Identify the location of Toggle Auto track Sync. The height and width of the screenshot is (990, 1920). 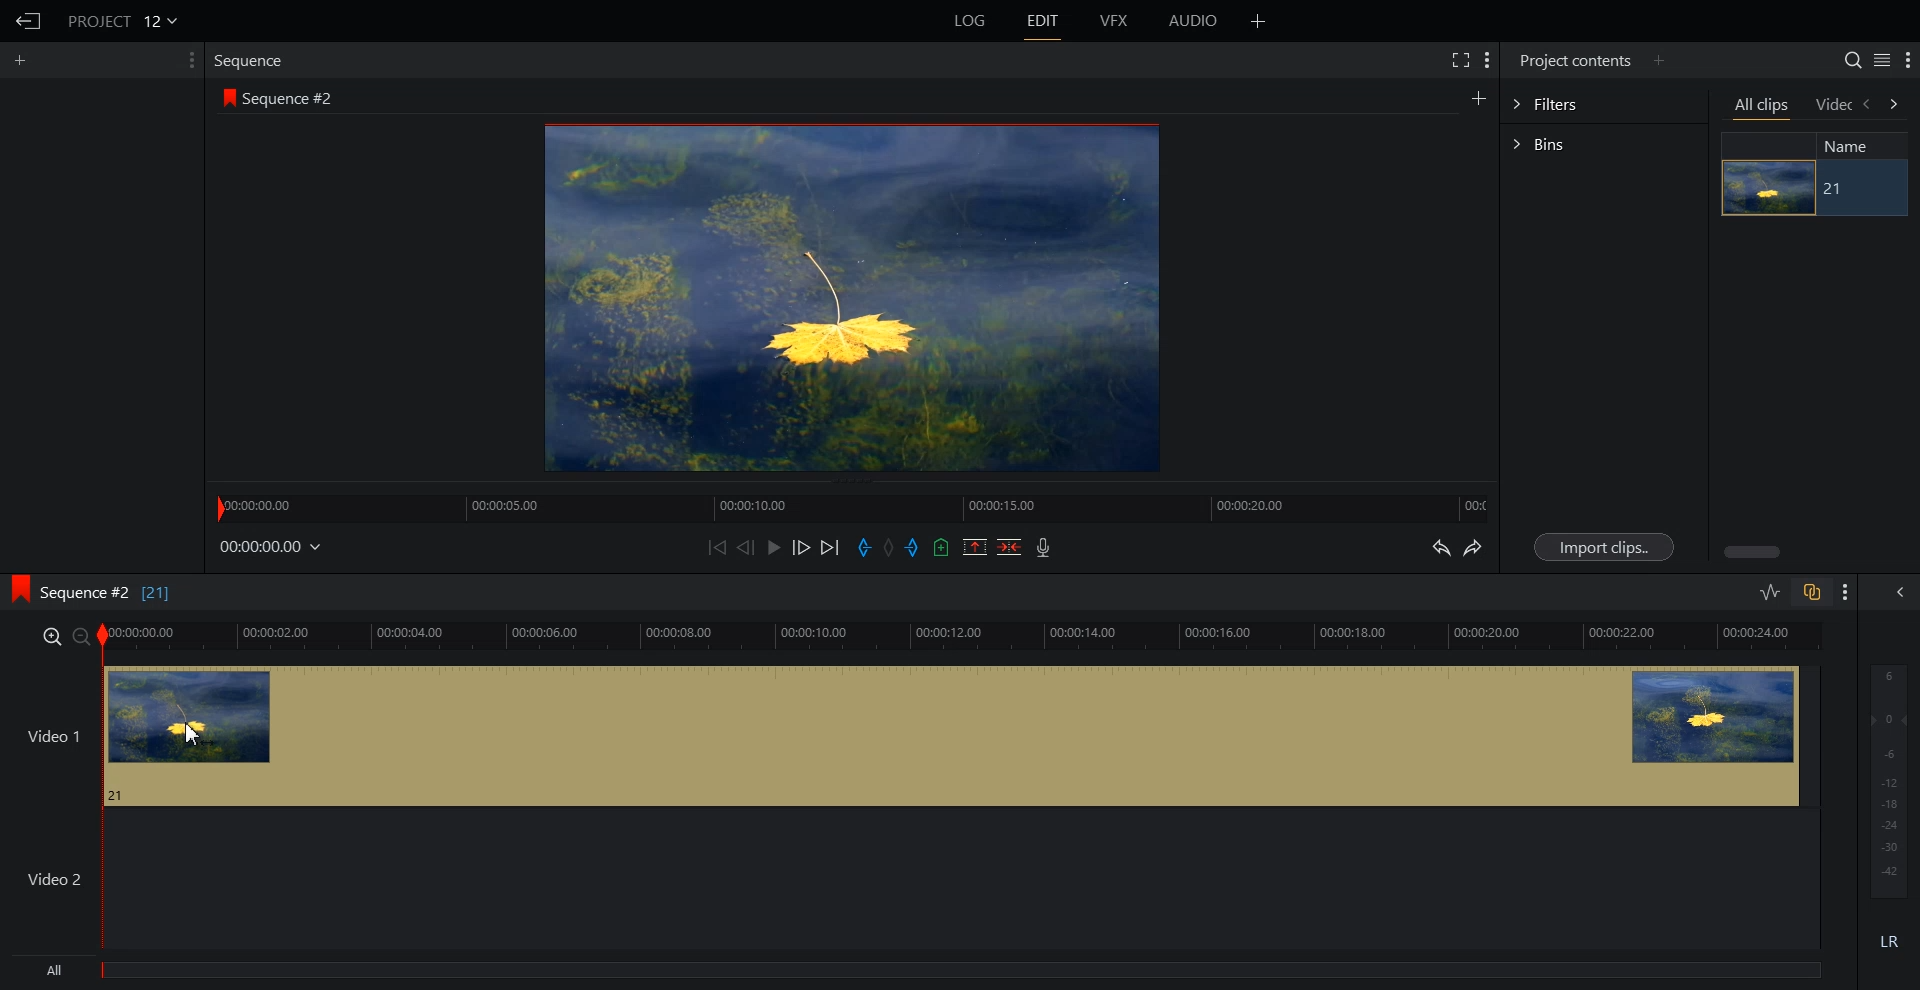
(1810, 592).